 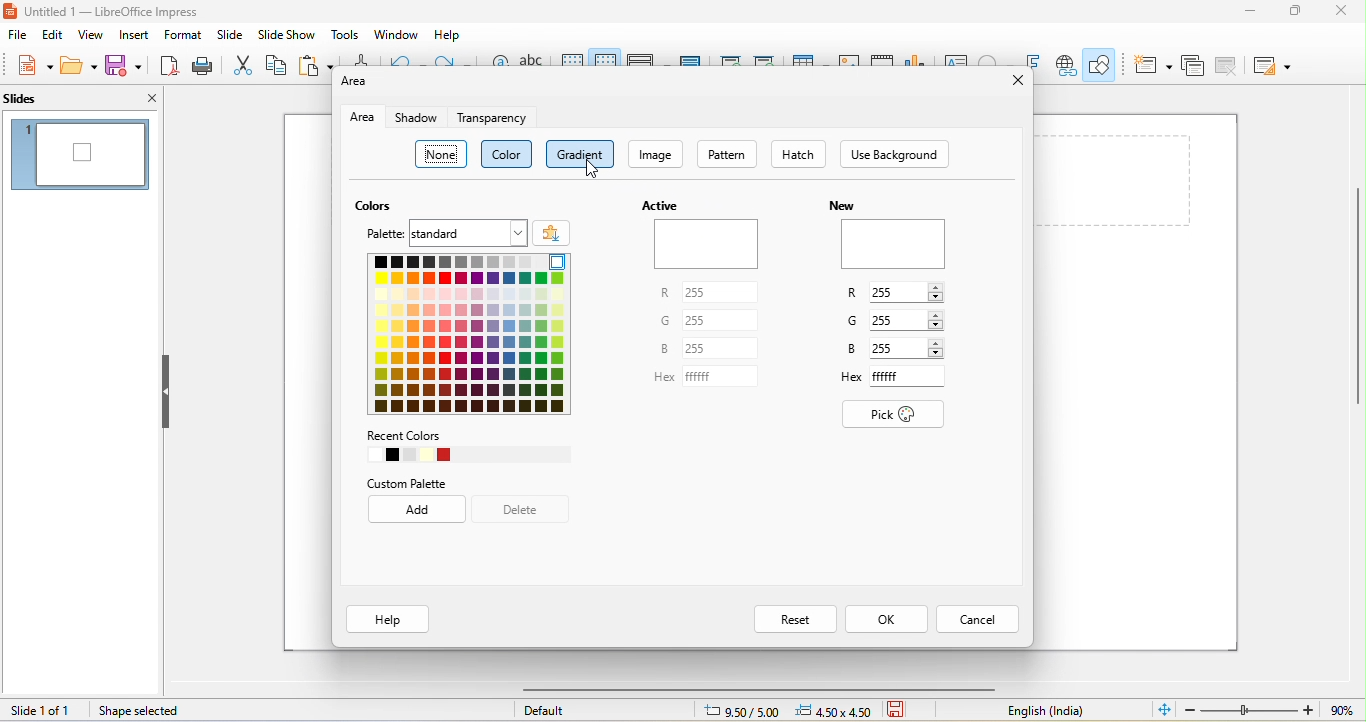 I want to click on file, so click(x=15, y=36).